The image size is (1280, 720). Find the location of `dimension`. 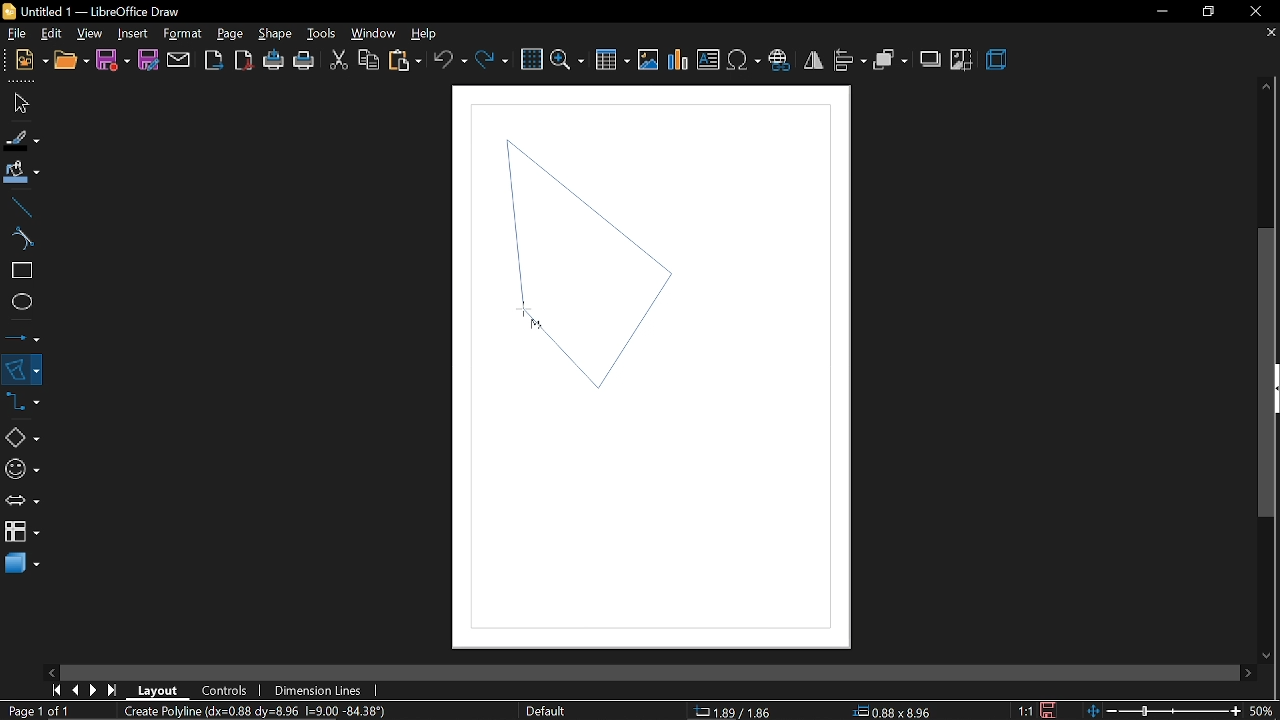

dimension is located at coordinates (318, 689).